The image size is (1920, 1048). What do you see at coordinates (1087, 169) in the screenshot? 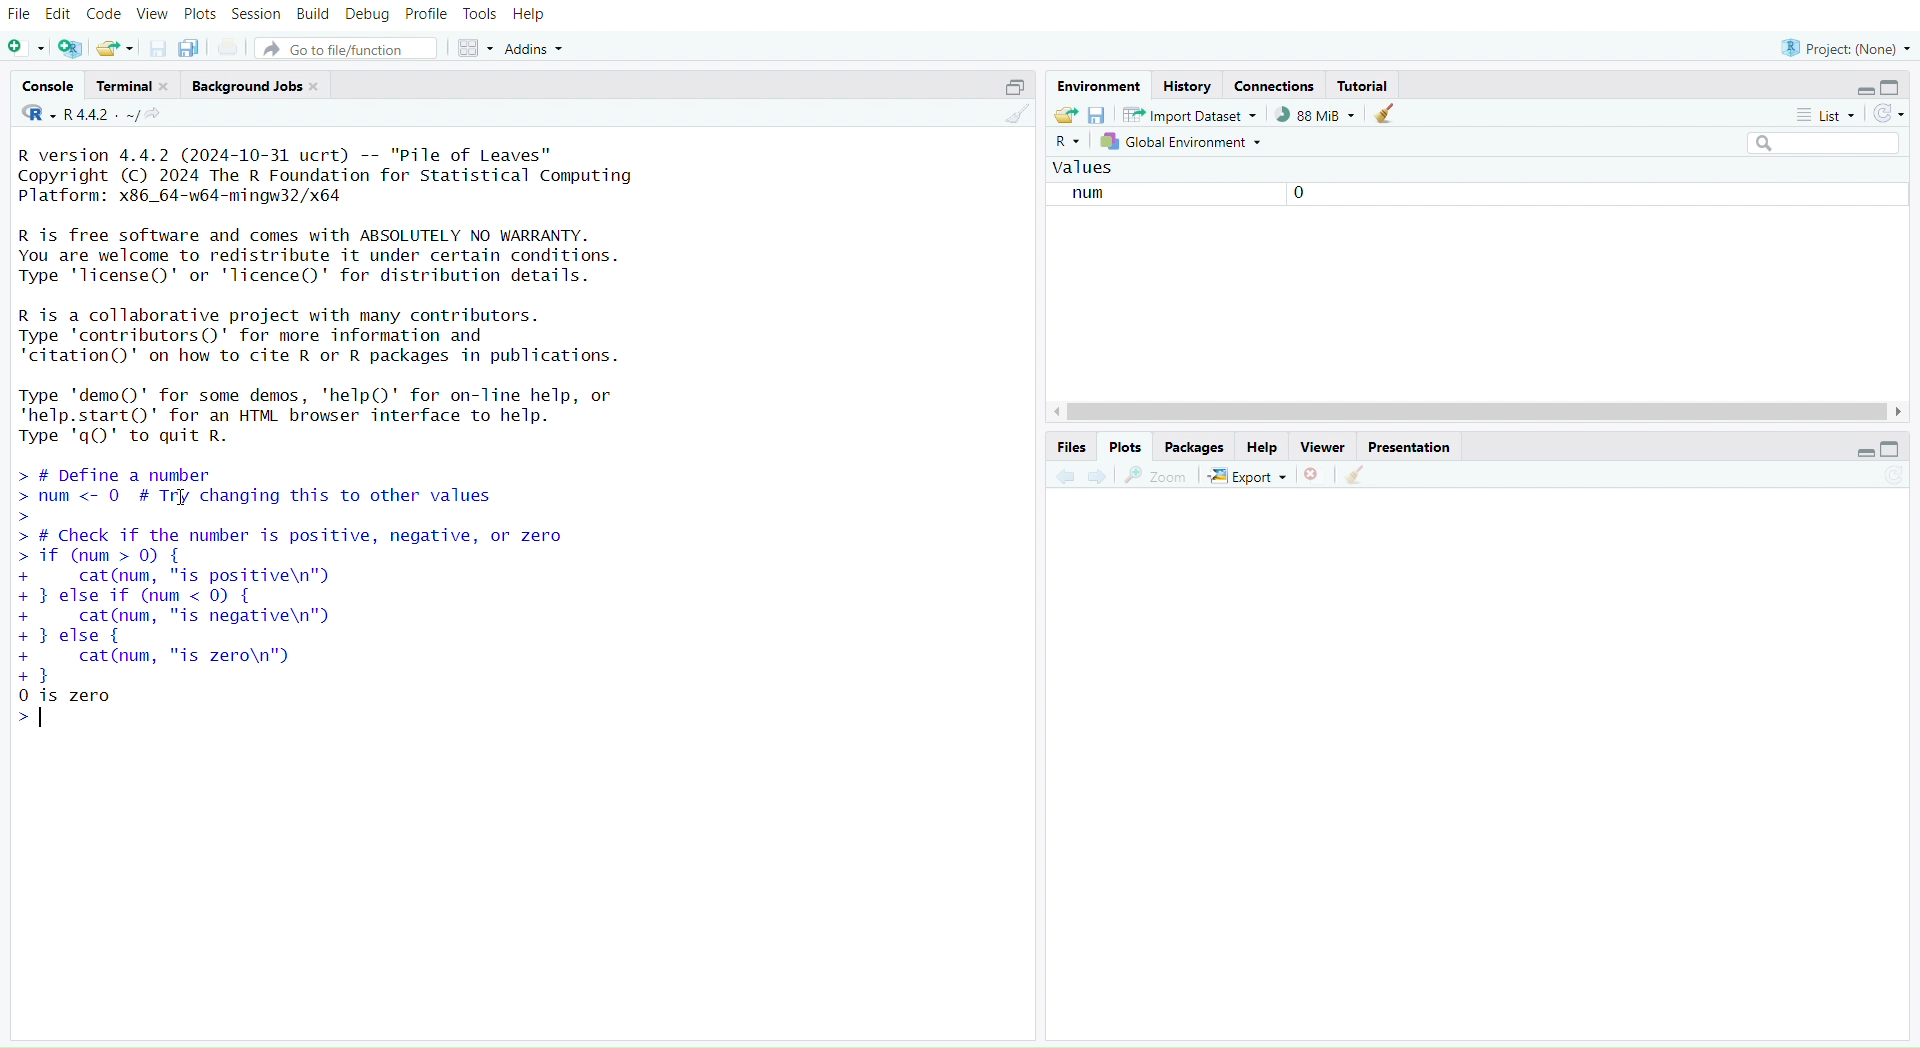
I see `values` at bounding box center [1087, 169].